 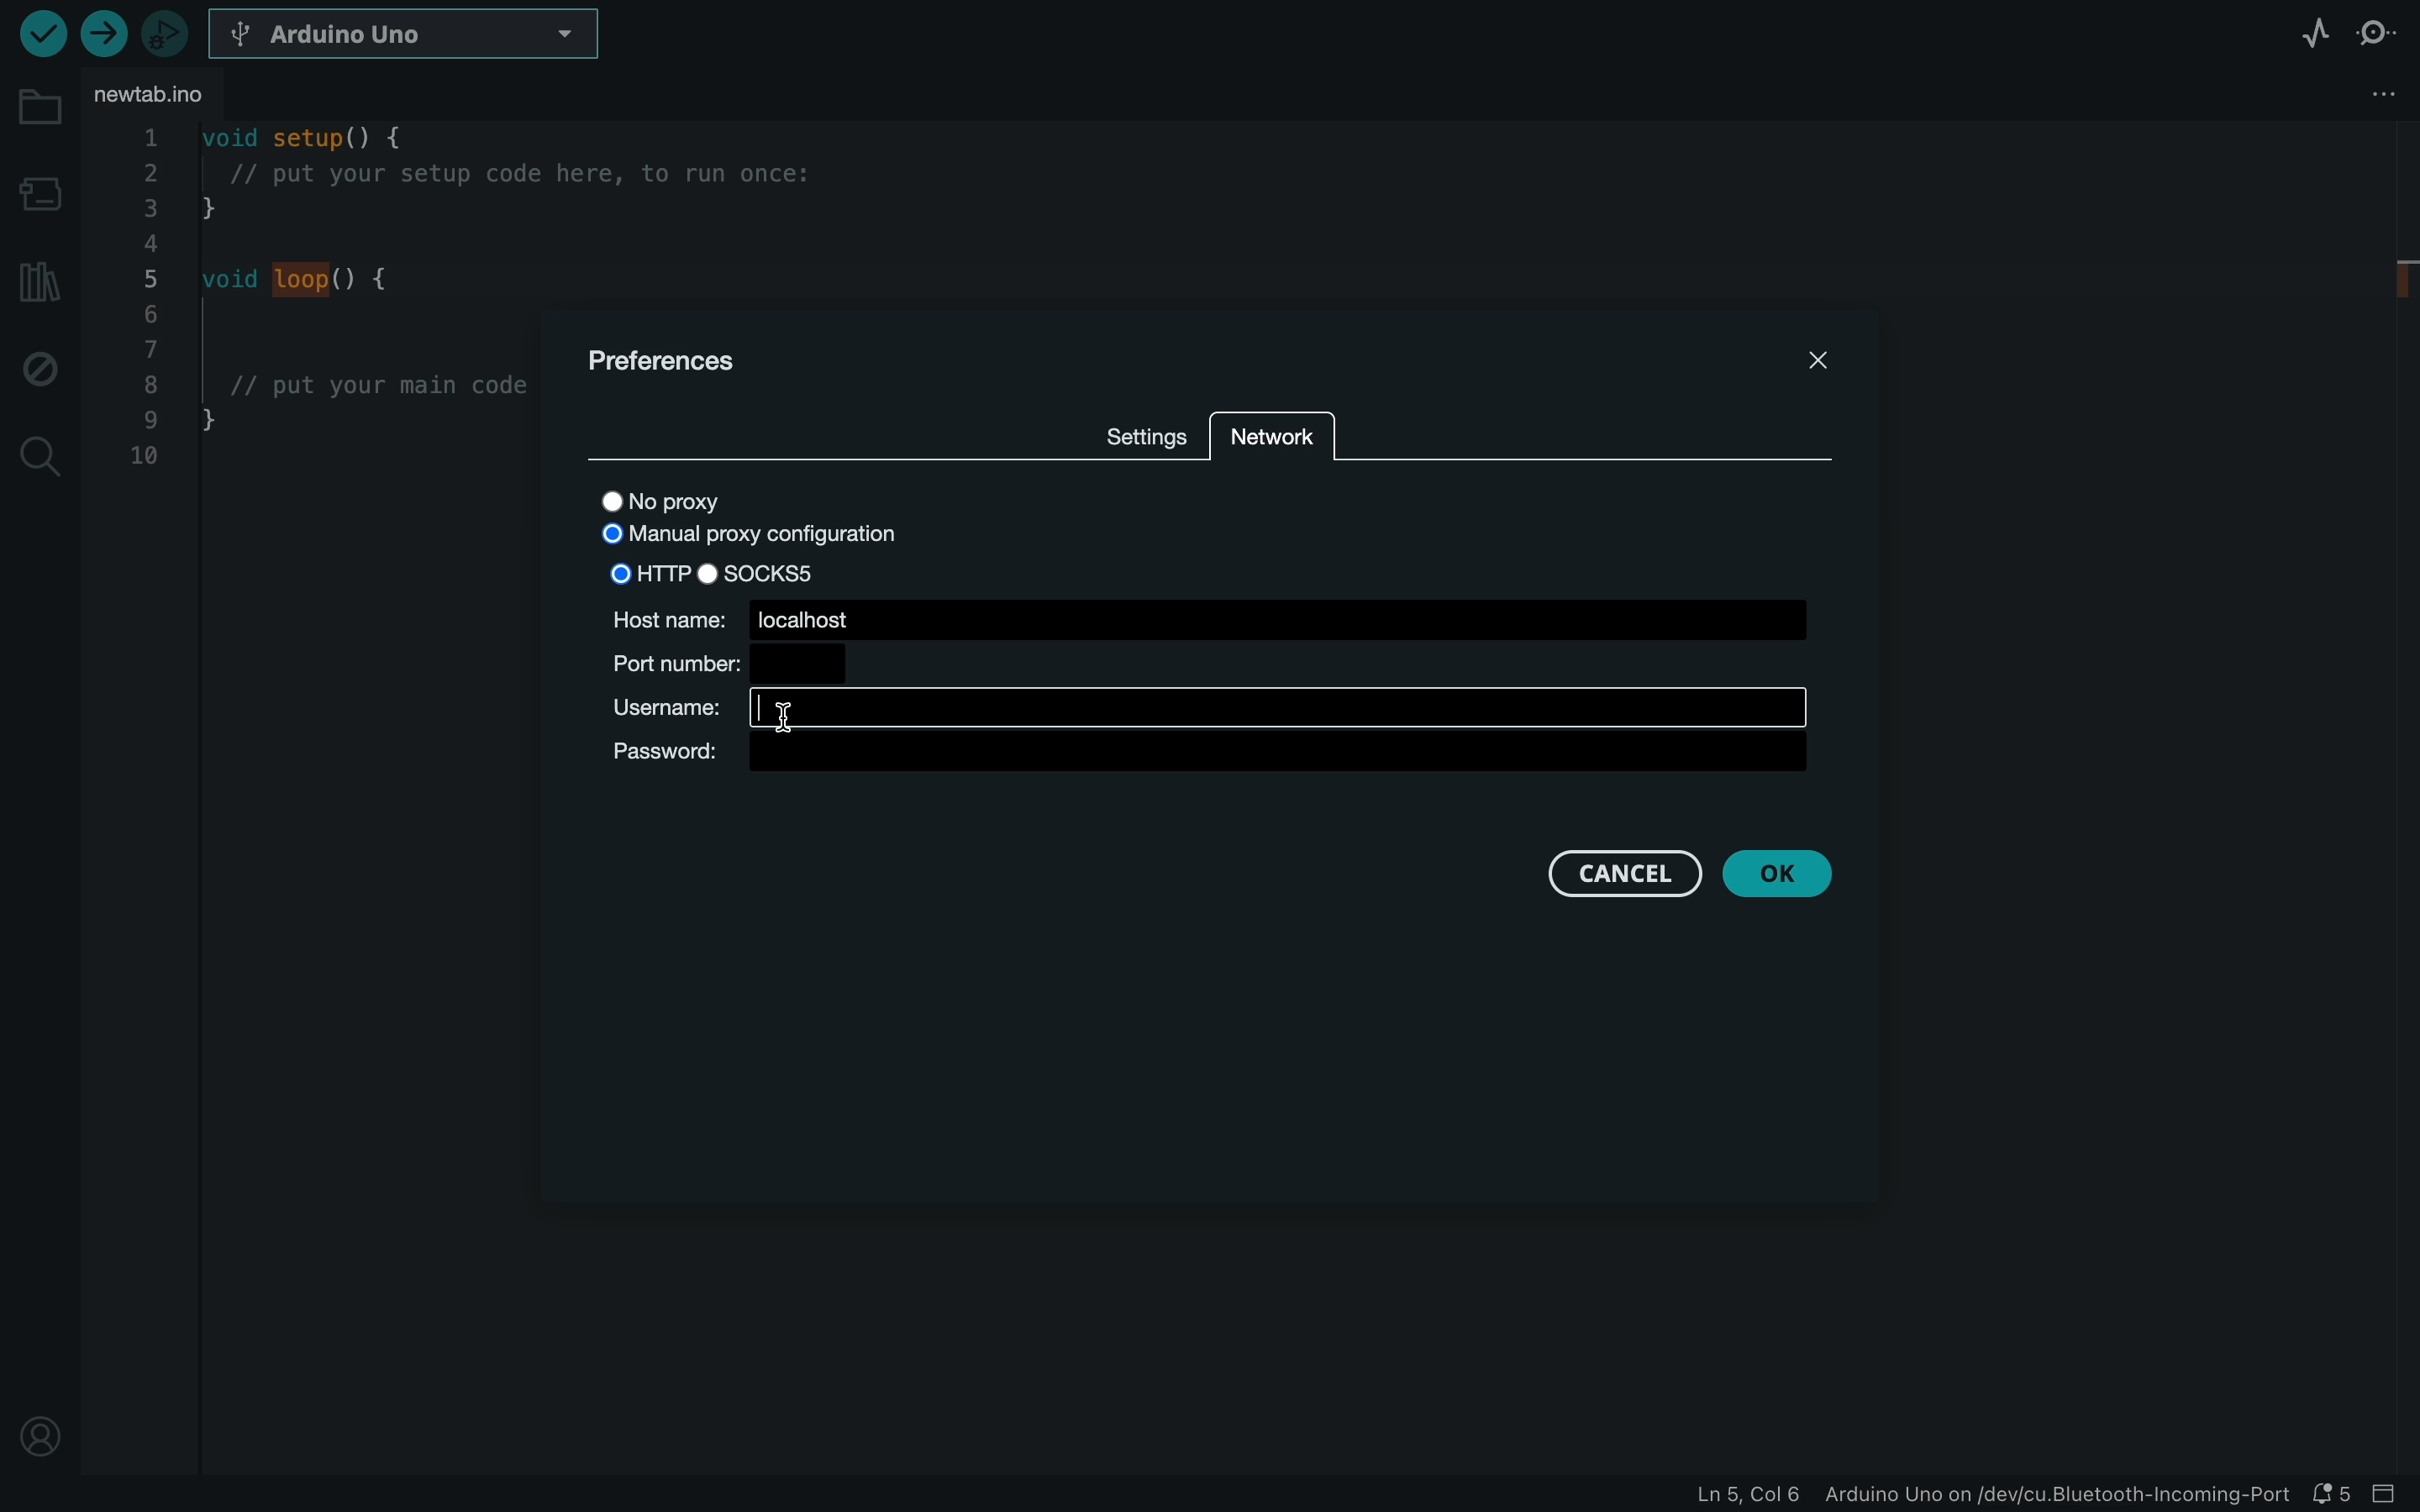 What do you see at coordinates (38, 198) in the screenshot?
I see `board manager` at bounding box center [38, 198].